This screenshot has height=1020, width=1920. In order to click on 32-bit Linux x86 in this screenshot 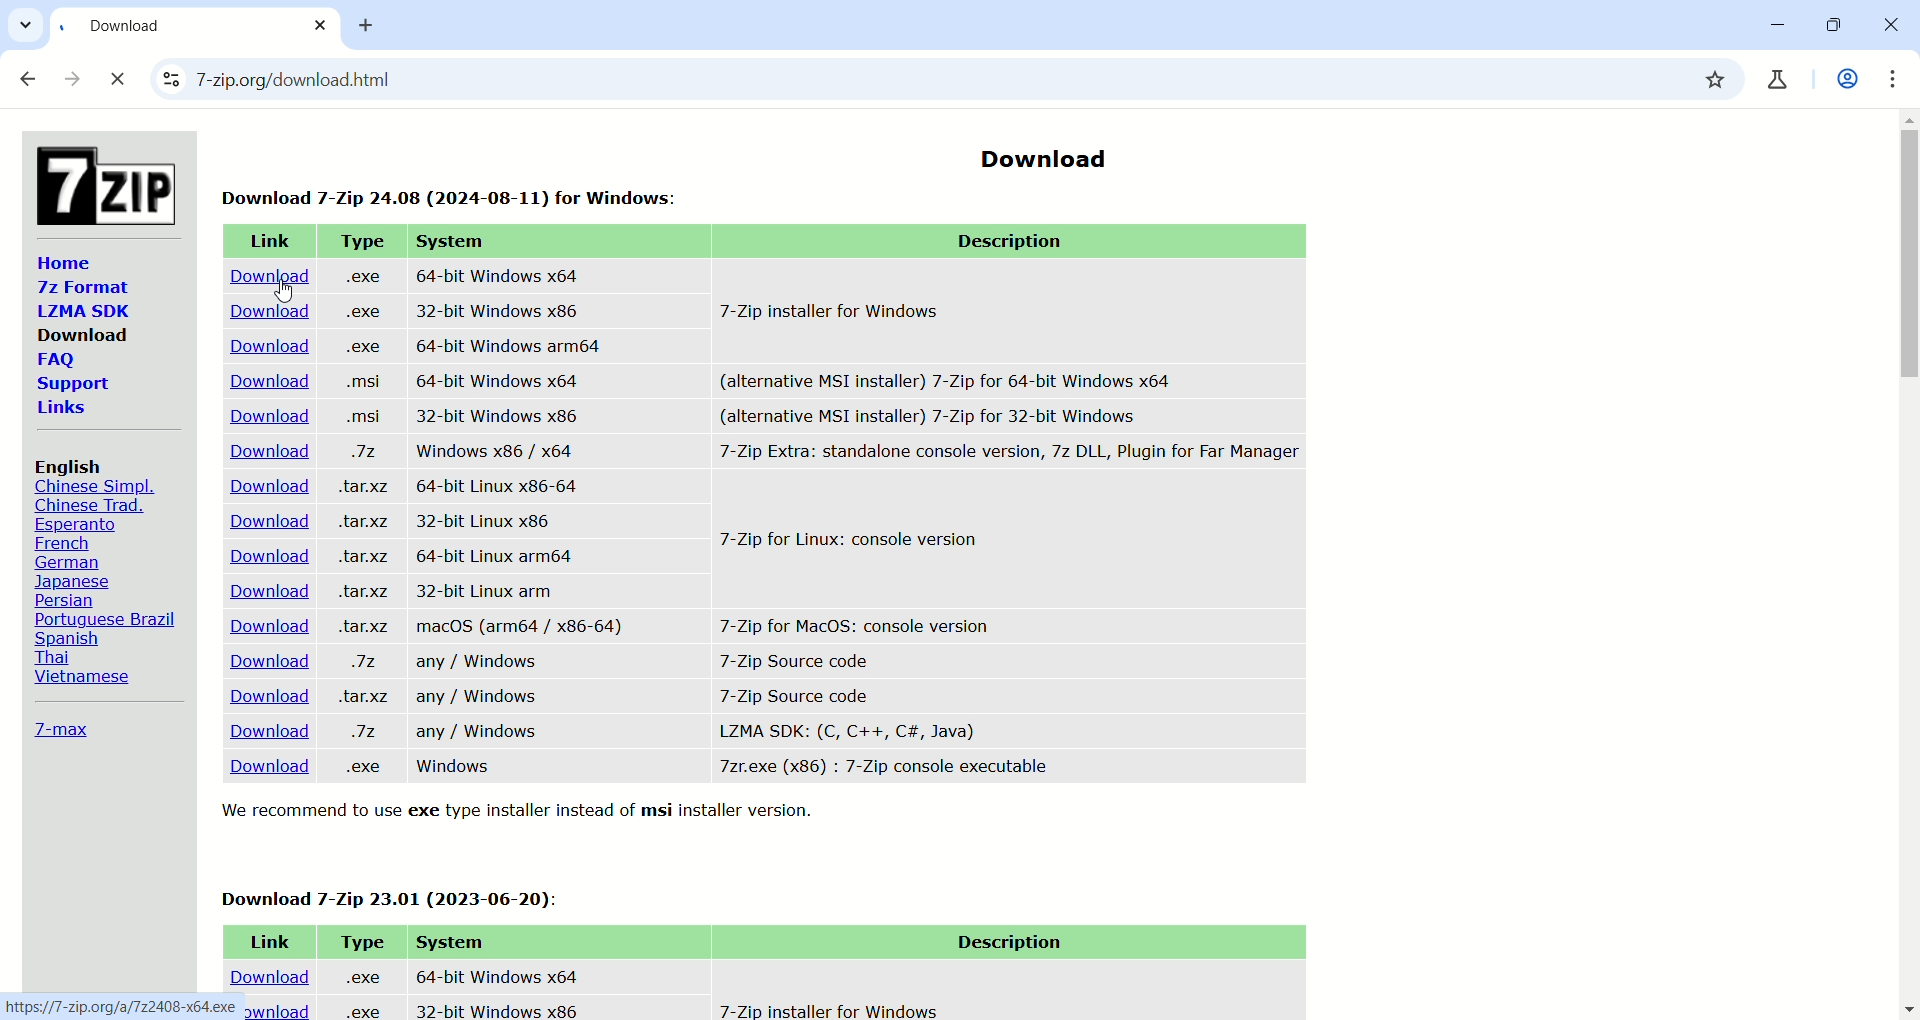, I will do `click(487, 521)`.